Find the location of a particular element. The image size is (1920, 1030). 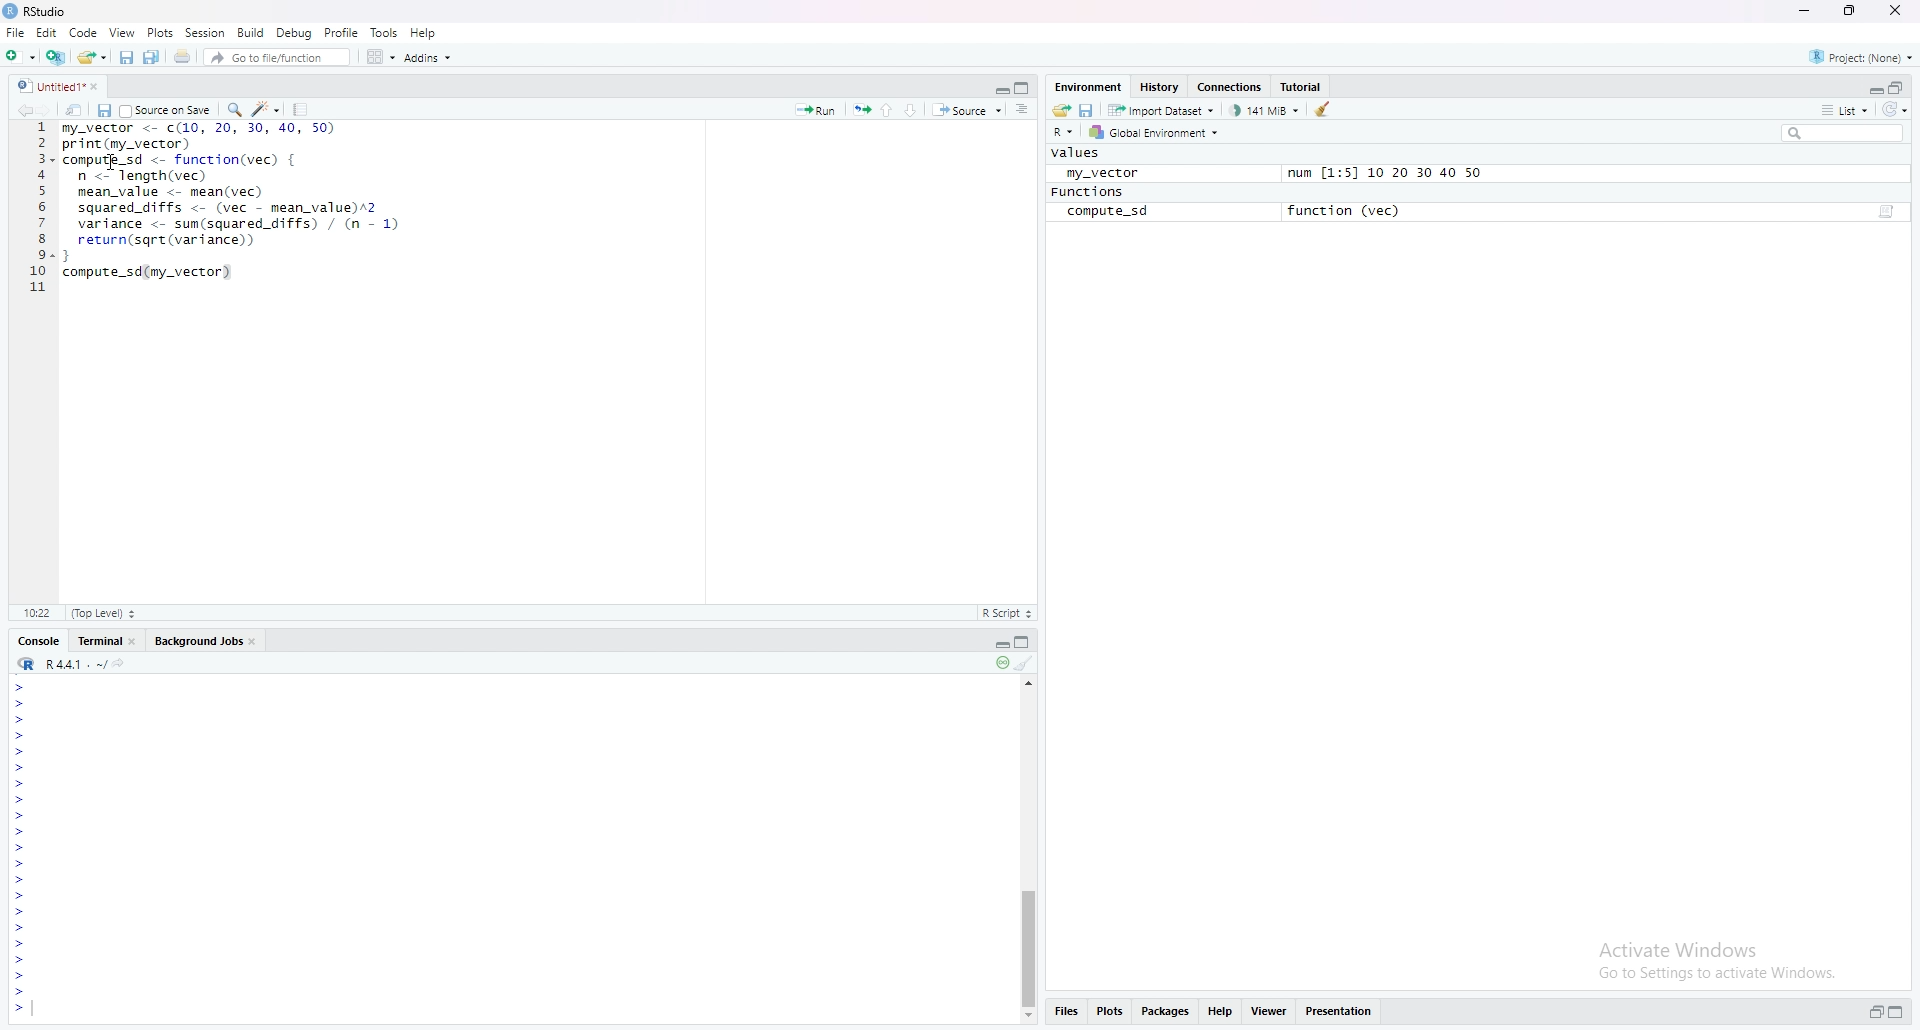

Open an existing file (Ctrl + O) is located at coordinates (91, 56).